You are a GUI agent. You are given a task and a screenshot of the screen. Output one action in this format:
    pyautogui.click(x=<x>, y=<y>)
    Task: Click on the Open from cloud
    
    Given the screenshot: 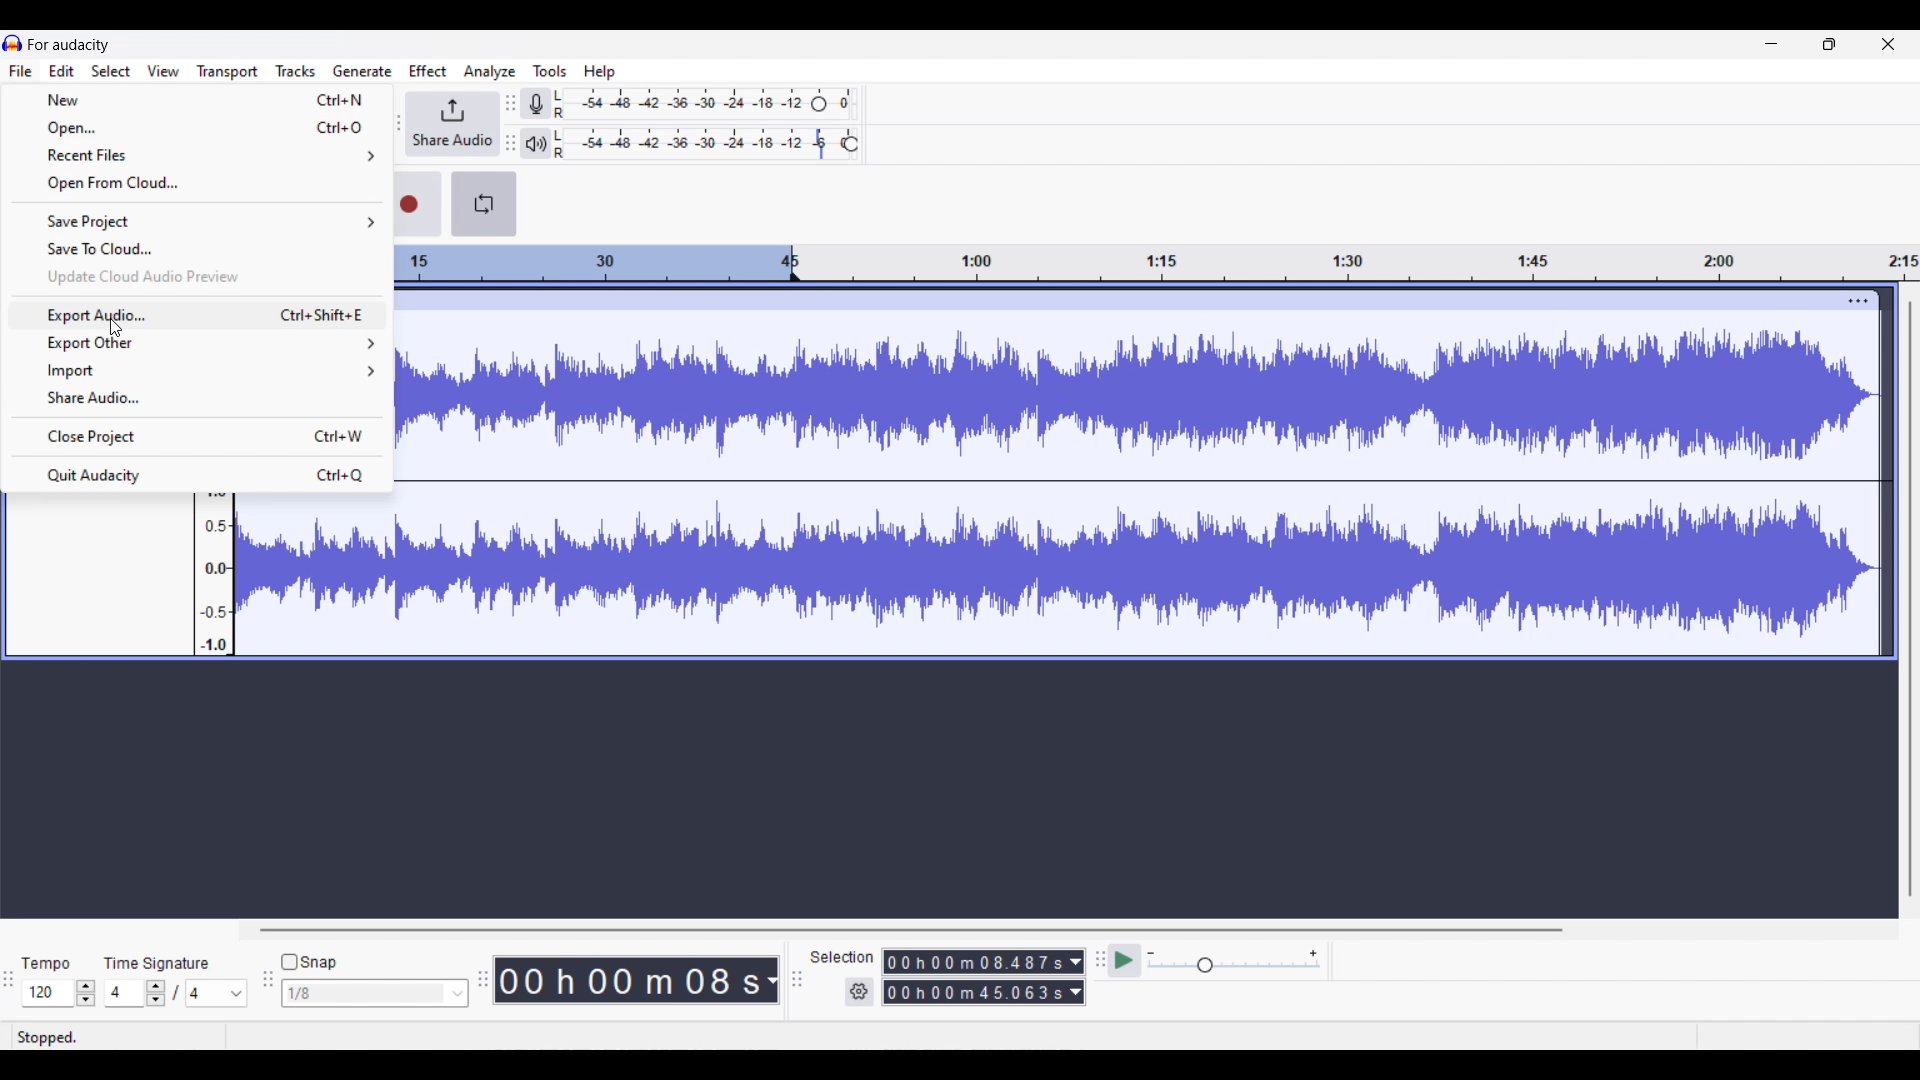 What is the action you would take?
    pyautogui.click(x=197, y=184)
    